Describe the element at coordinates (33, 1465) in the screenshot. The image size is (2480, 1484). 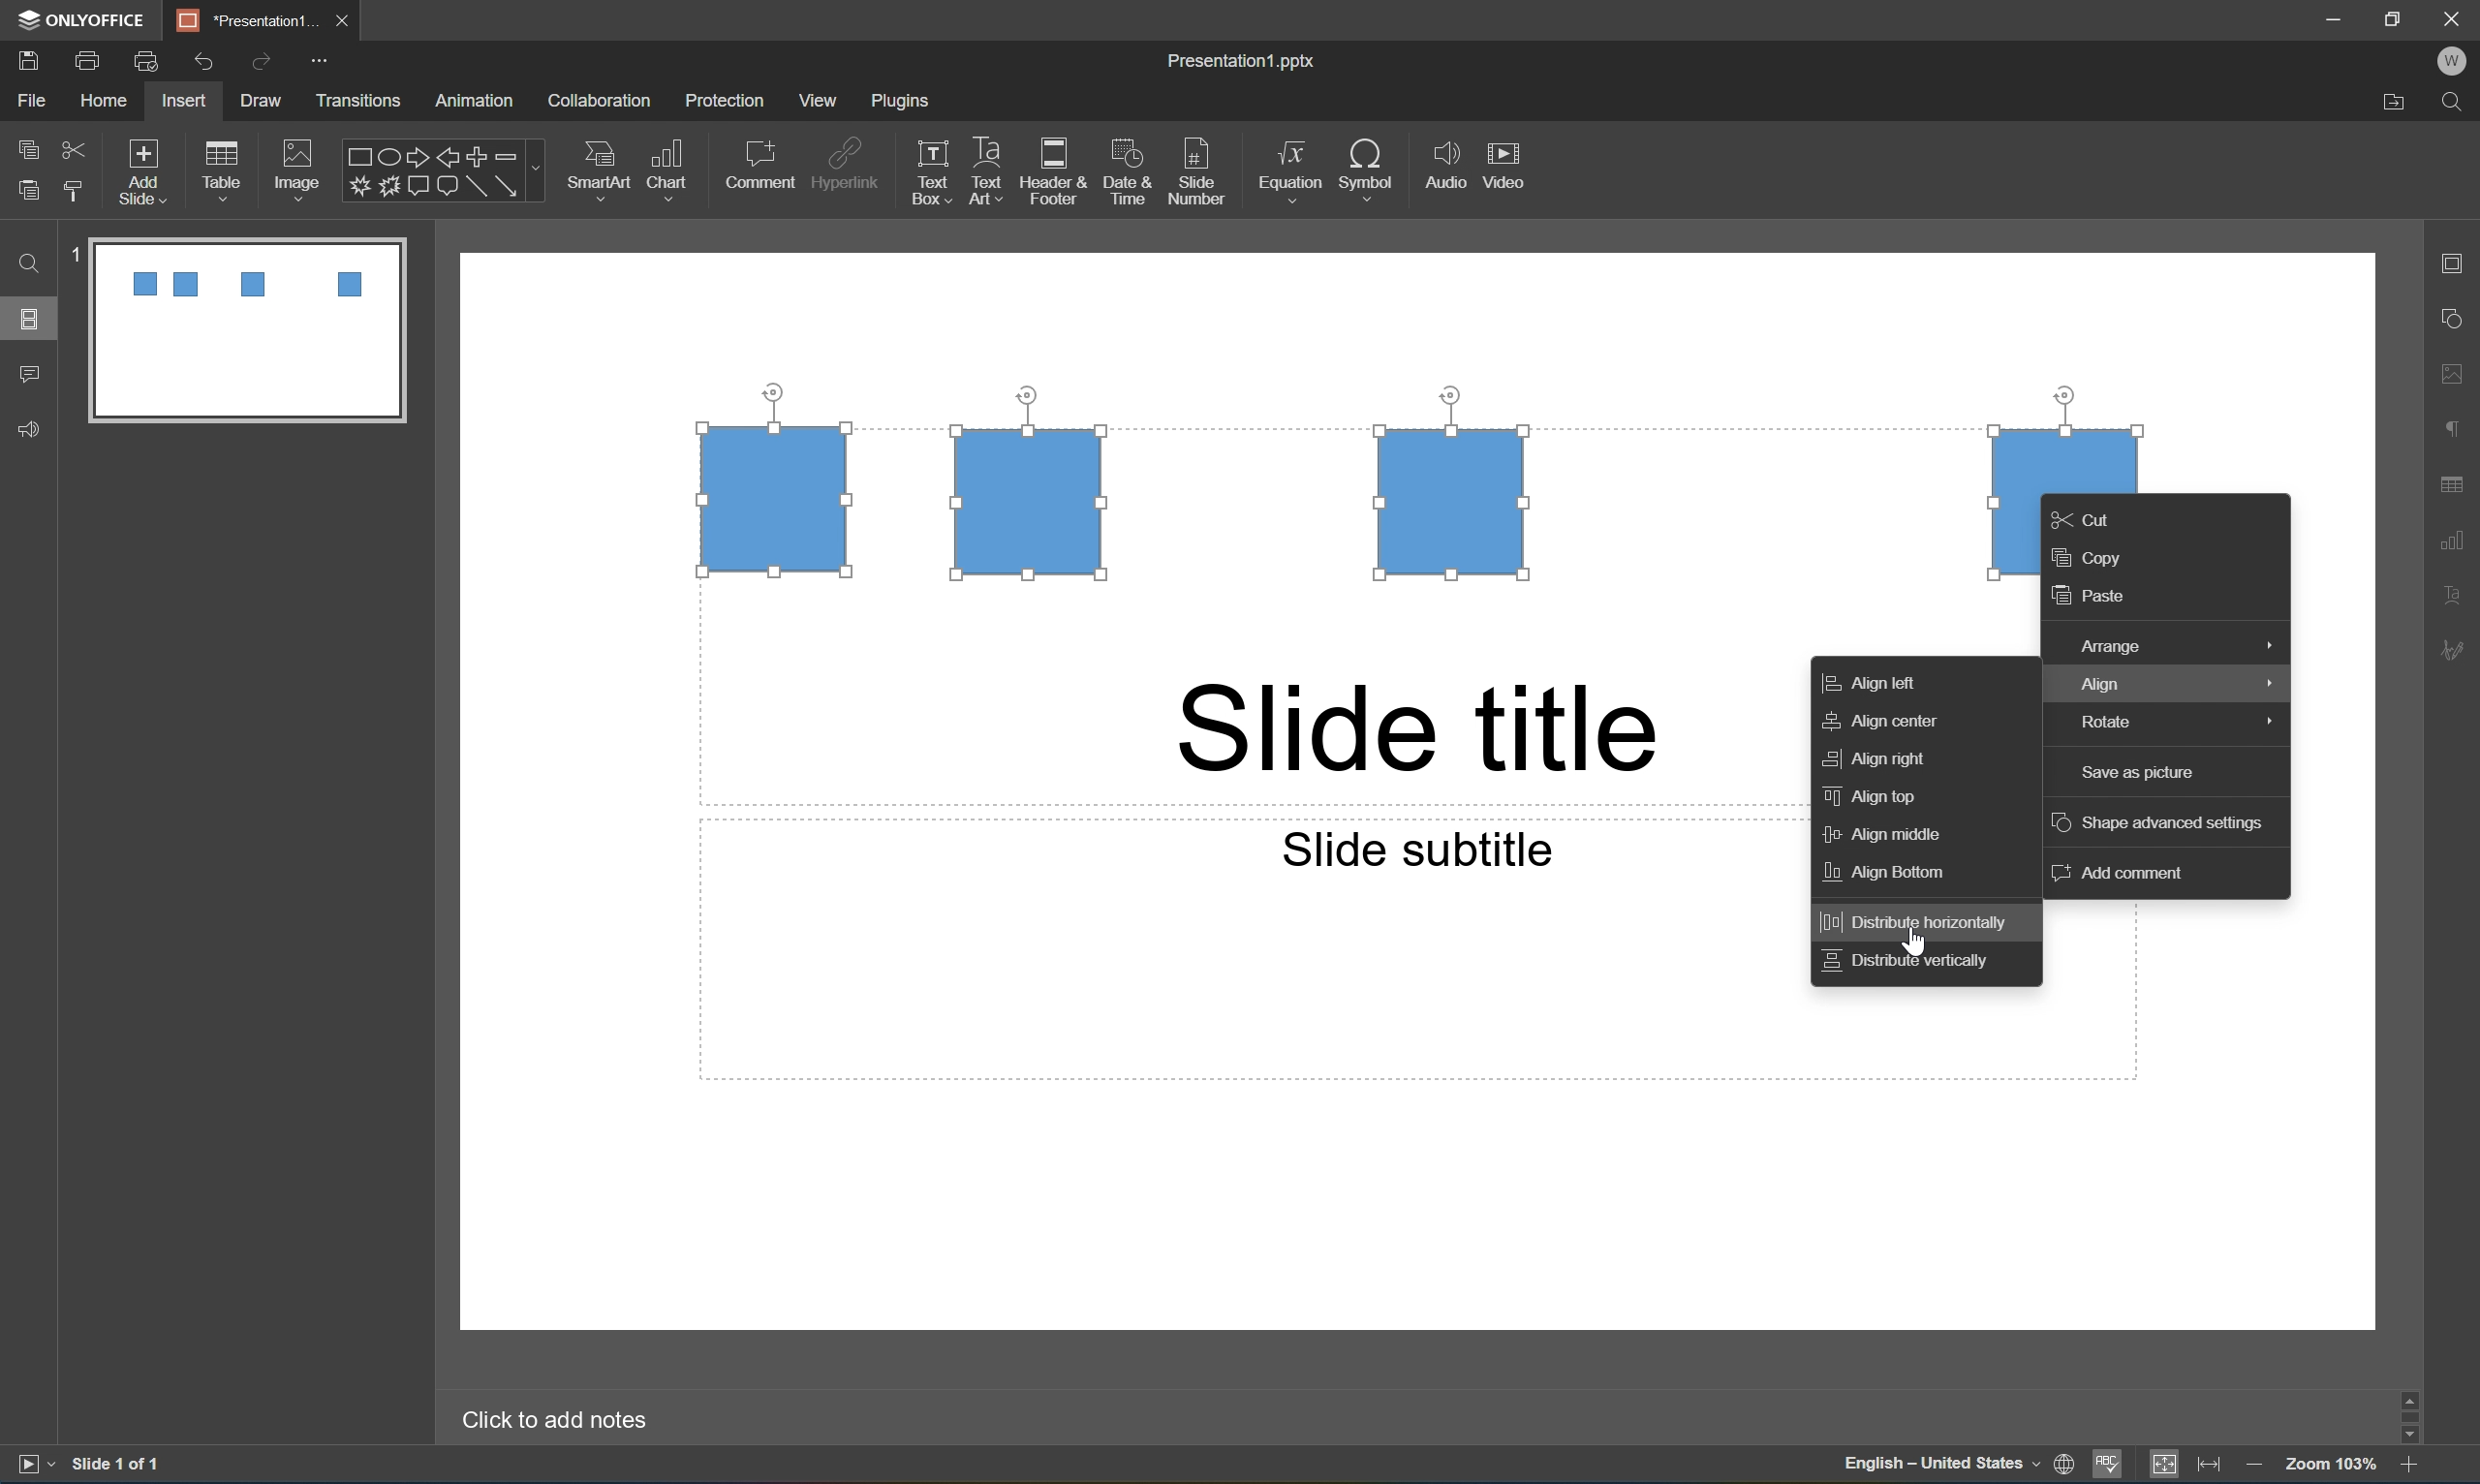
I see `start slideshow` at that location.